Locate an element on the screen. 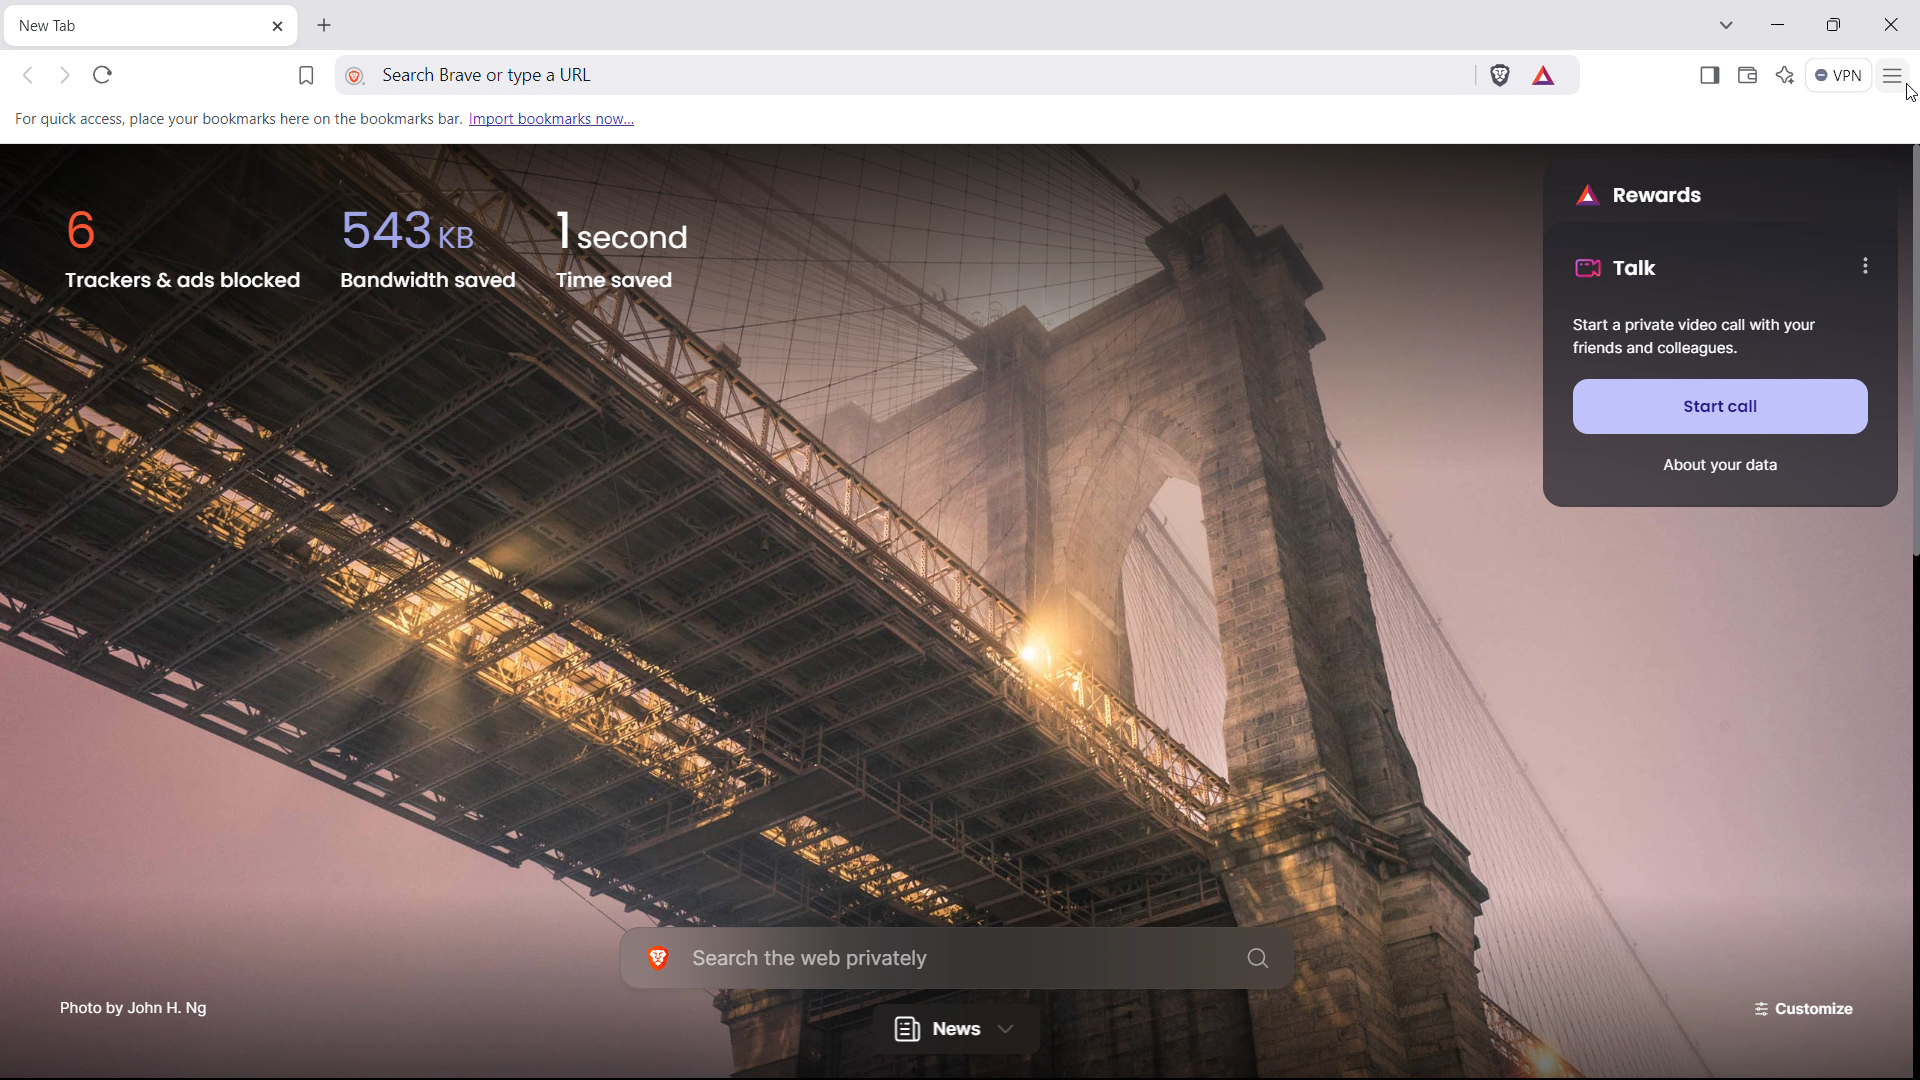  search in tabs is located at coordinates (1725, 23).